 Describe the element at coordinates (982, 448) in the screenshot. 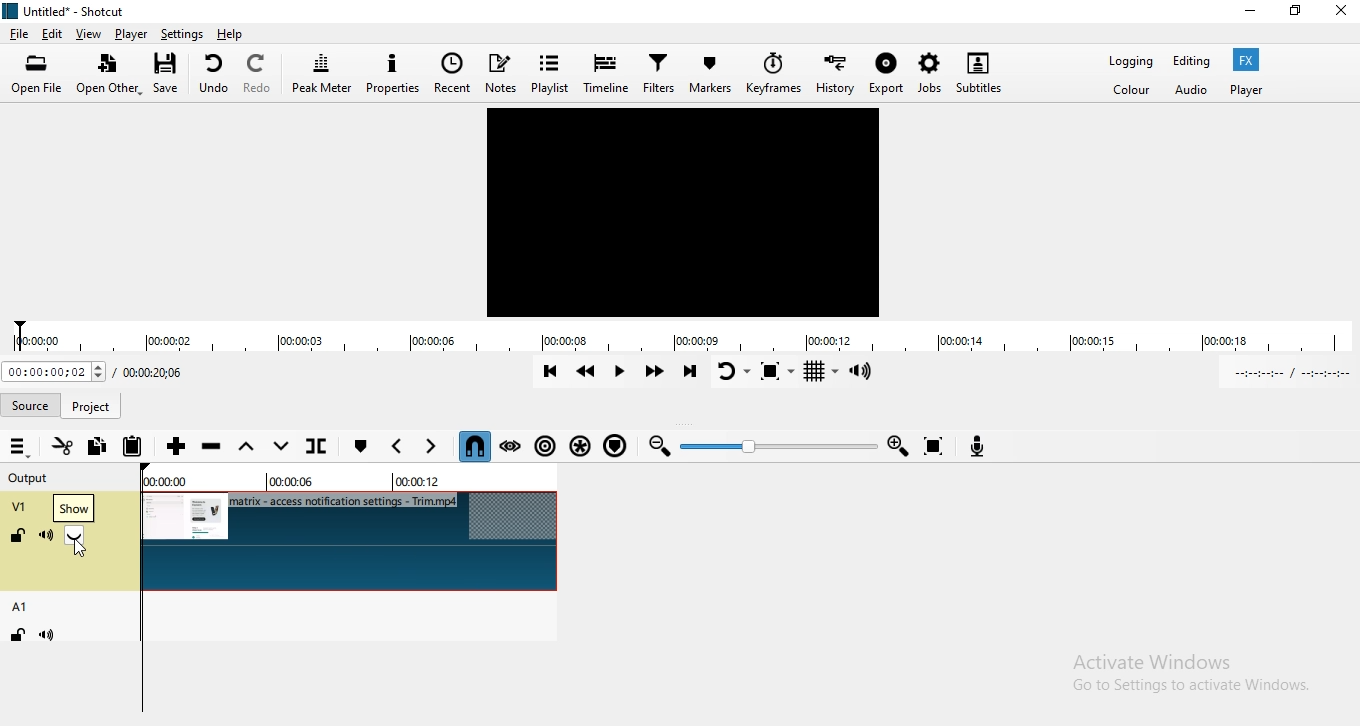

I see `Record audio` at that location.